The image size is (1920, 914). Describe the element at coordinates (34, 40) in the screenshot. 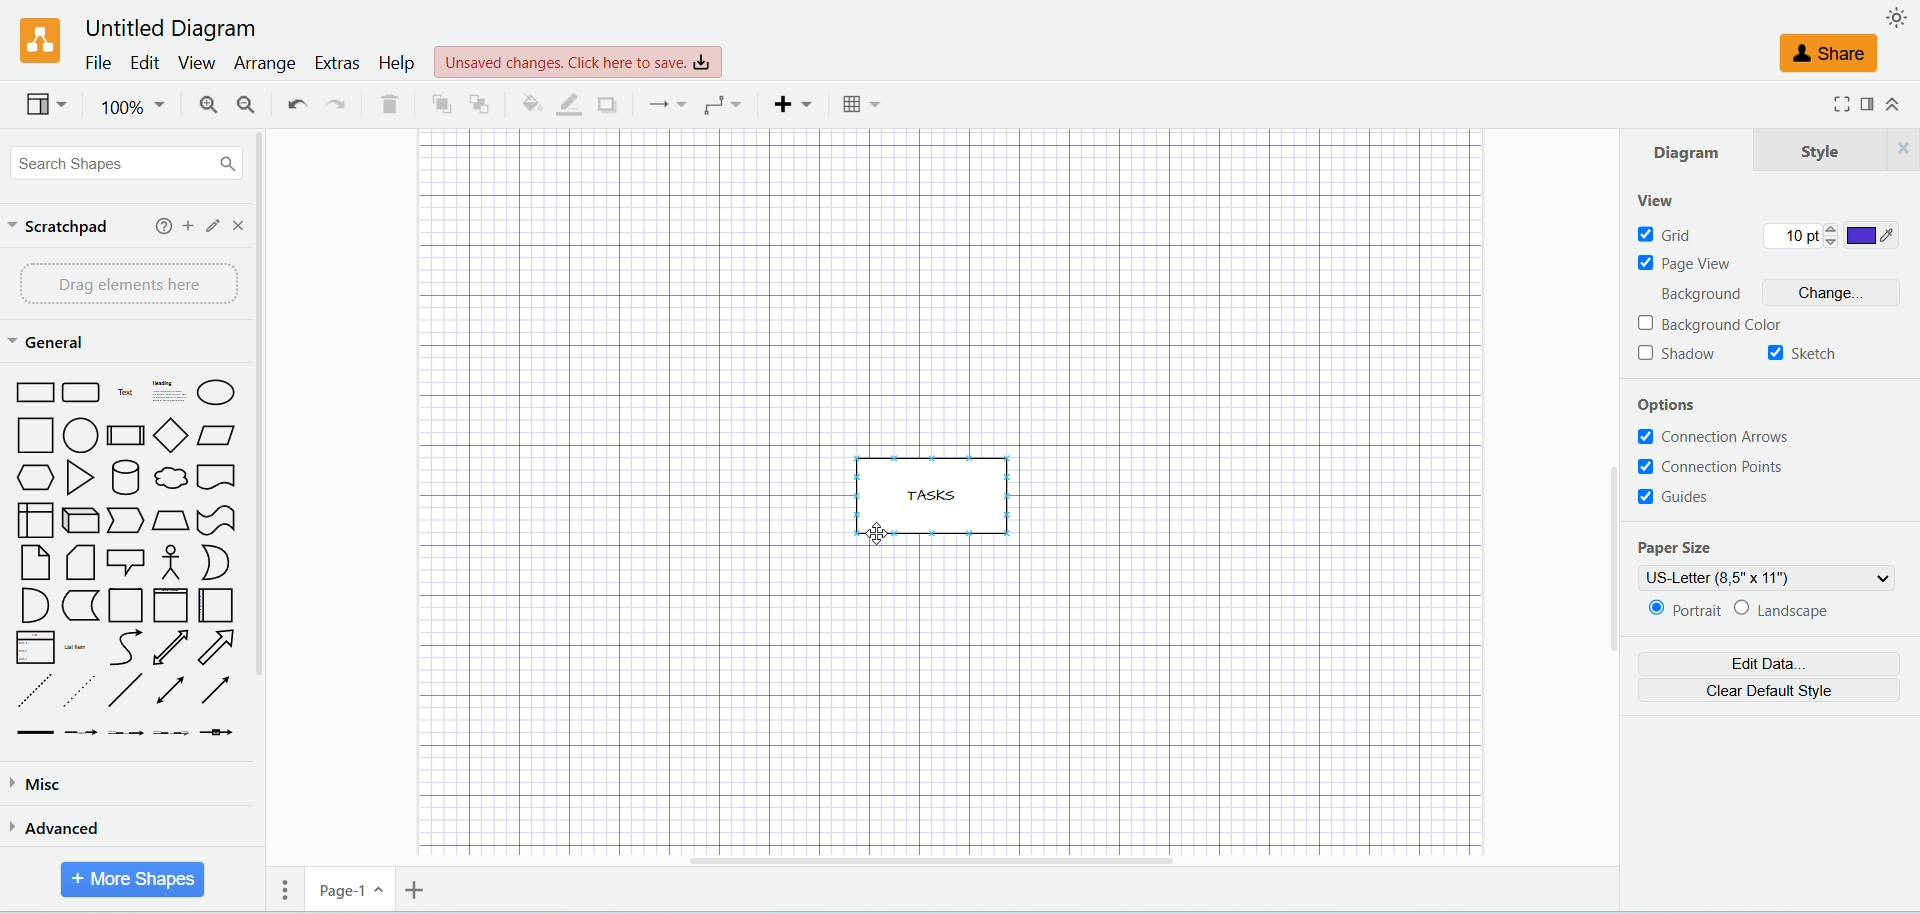

I see `logo` at that location.